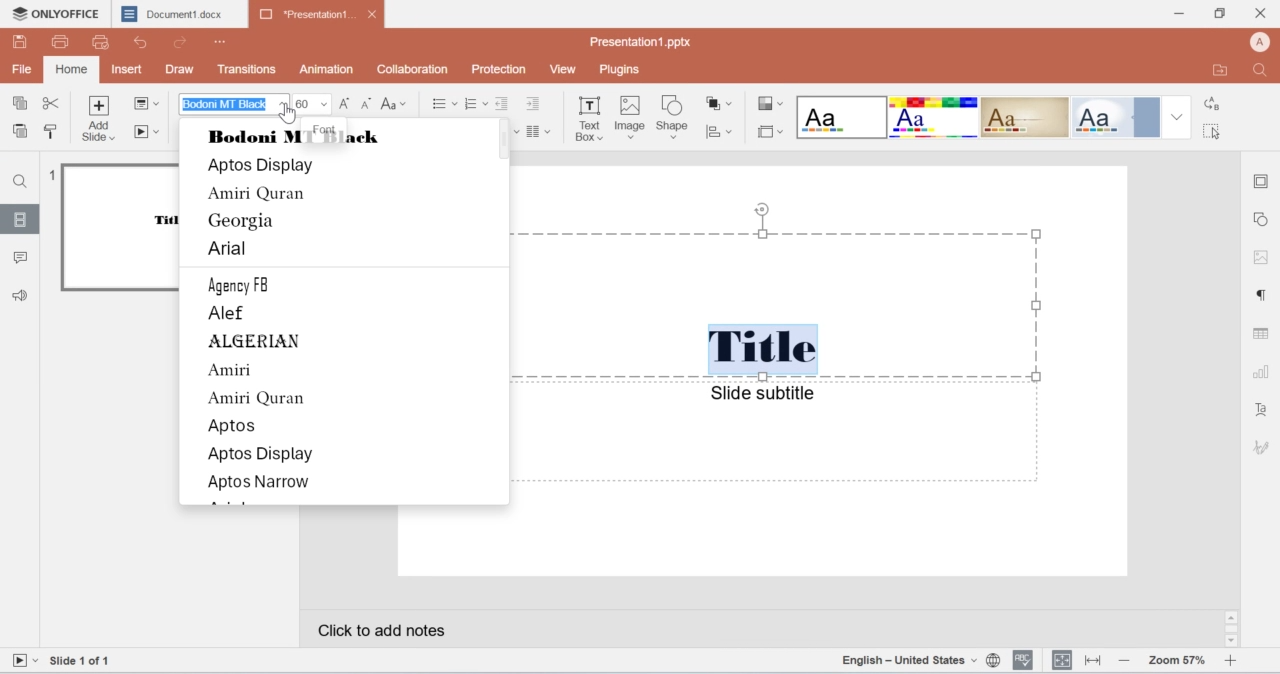 The height and width of the screenshot is (674, 1280). What do you see at coordinates (24, 661) in the screenshot?
I see `video button` at bounding box center [24, 661].